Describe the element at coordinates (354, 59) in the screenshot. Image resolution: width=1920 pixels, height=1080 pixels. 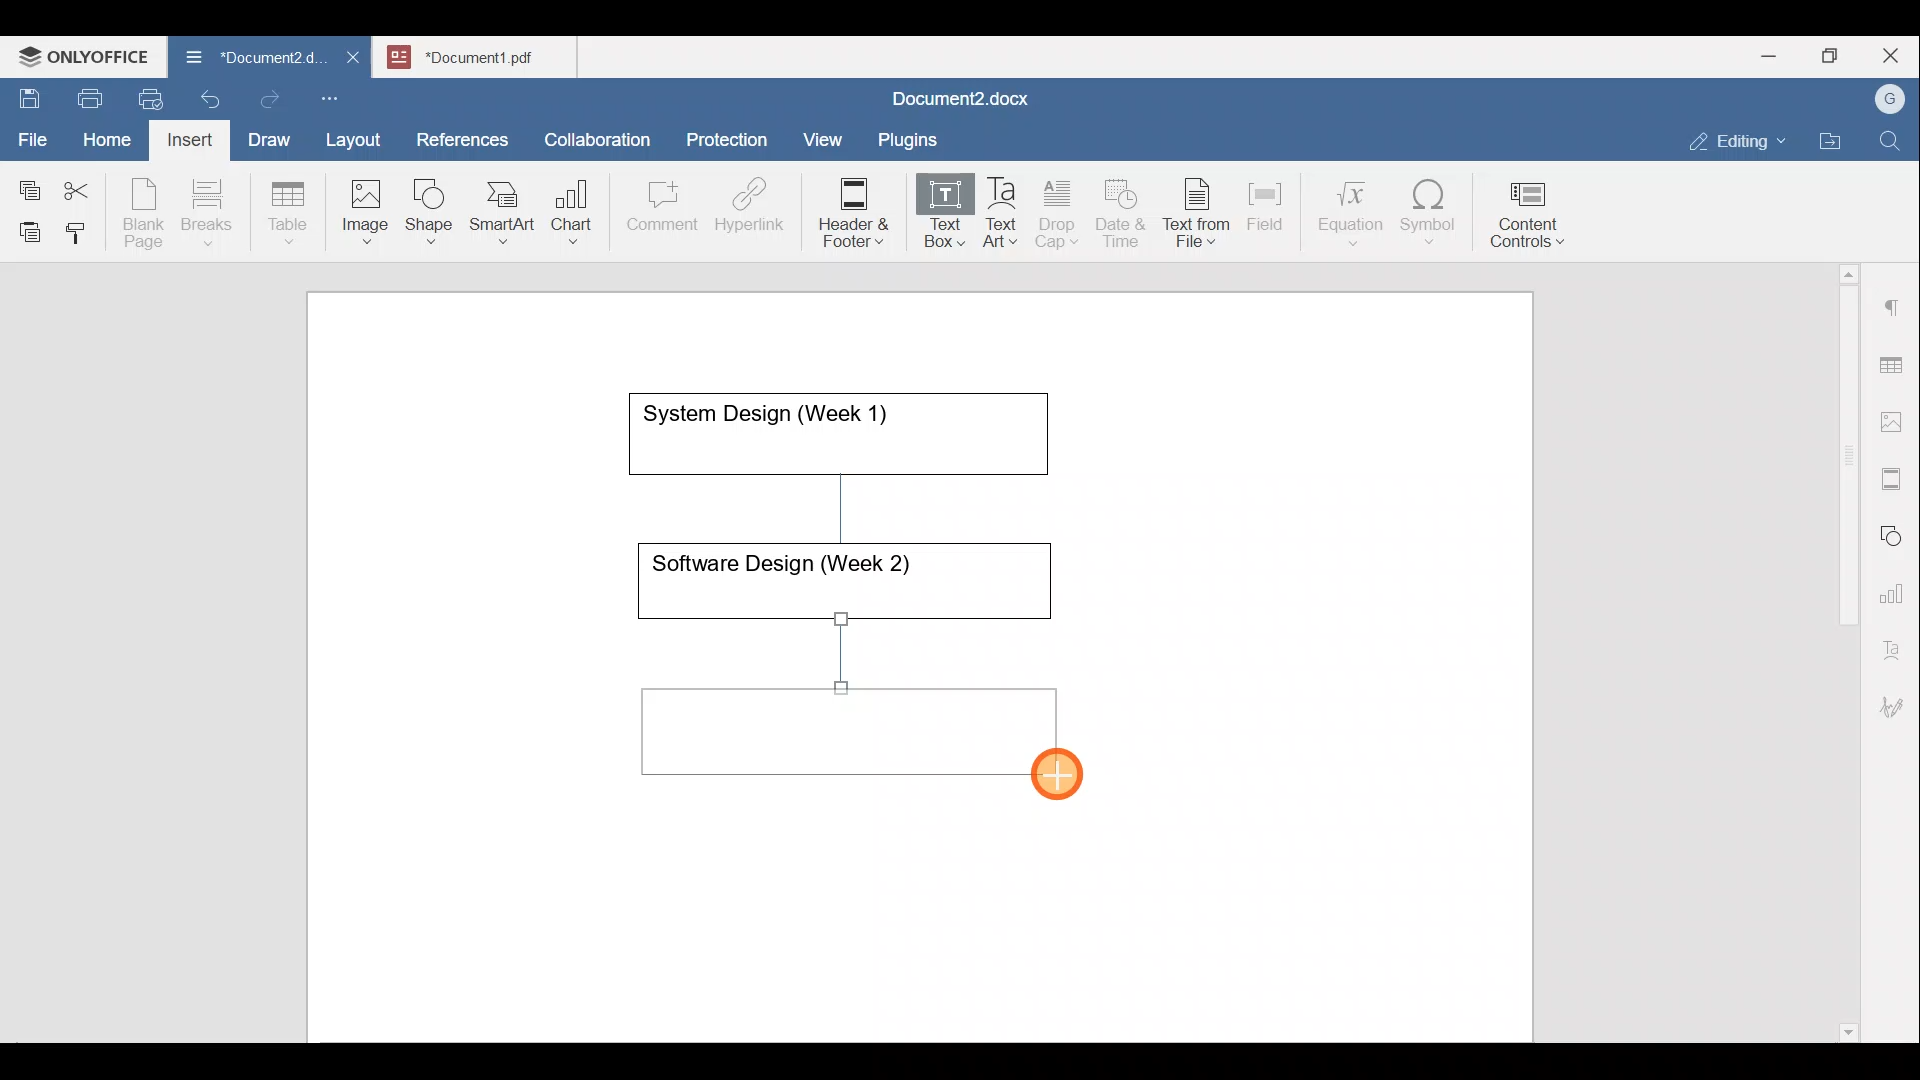
I see `Close document` at that location.